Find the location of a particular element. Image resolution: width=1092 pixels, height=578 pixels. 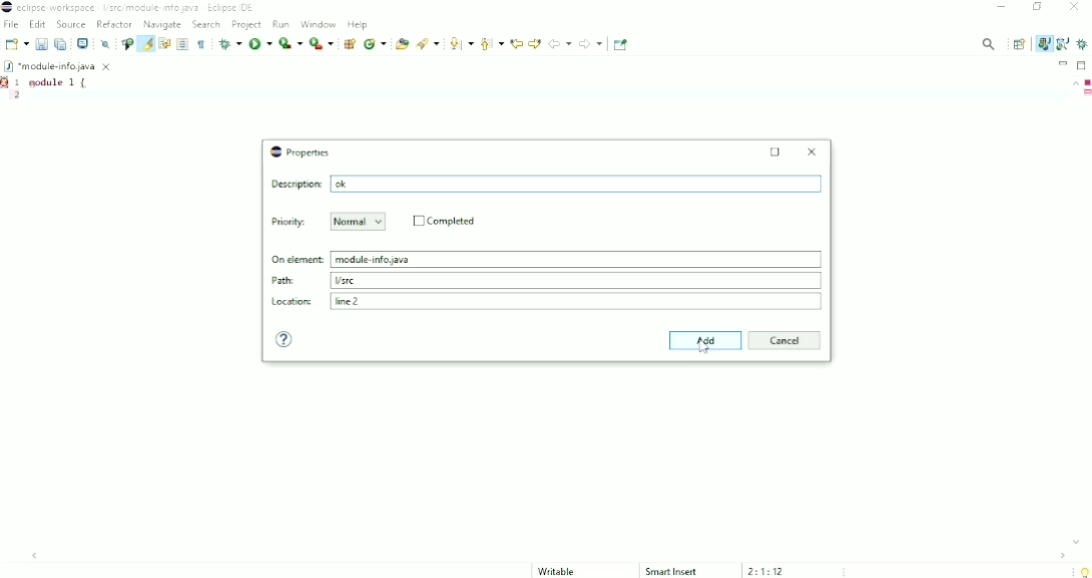

Open Type is located at coordinates (401, 44).